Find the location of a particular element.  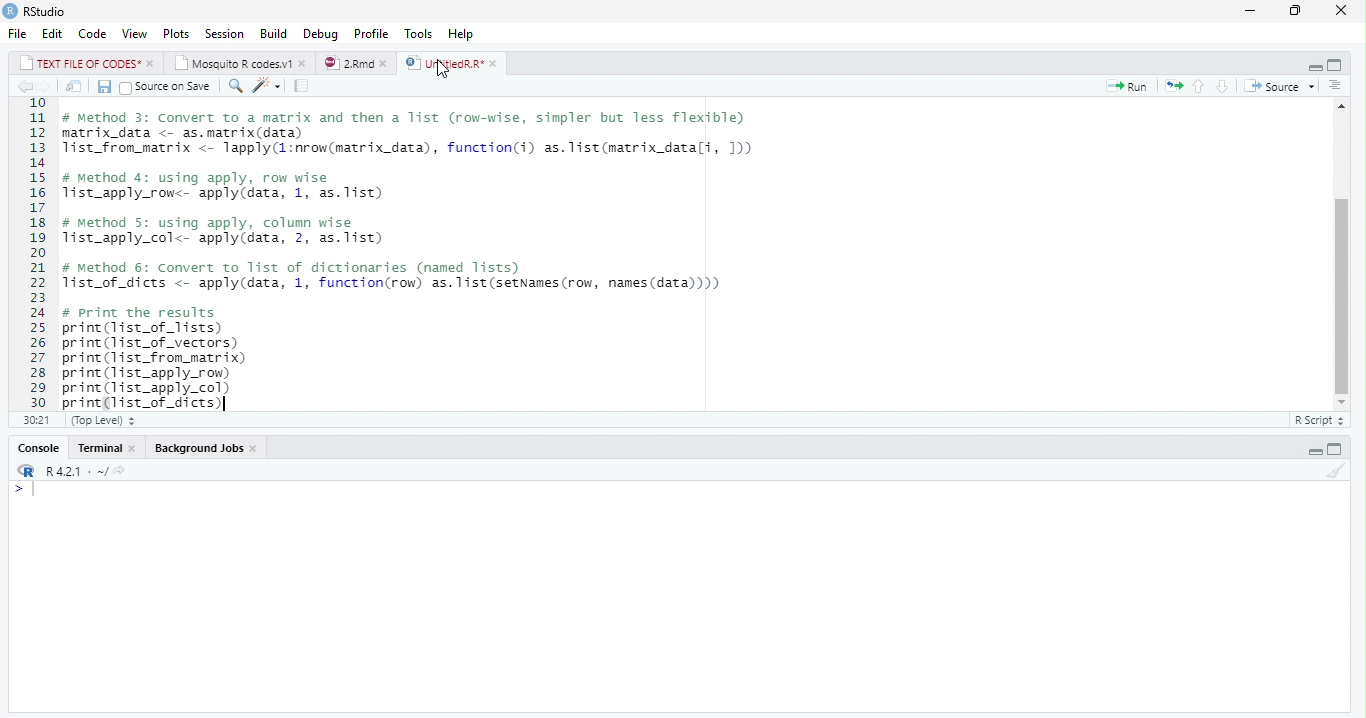

Help is located at coordinates (465, 34).